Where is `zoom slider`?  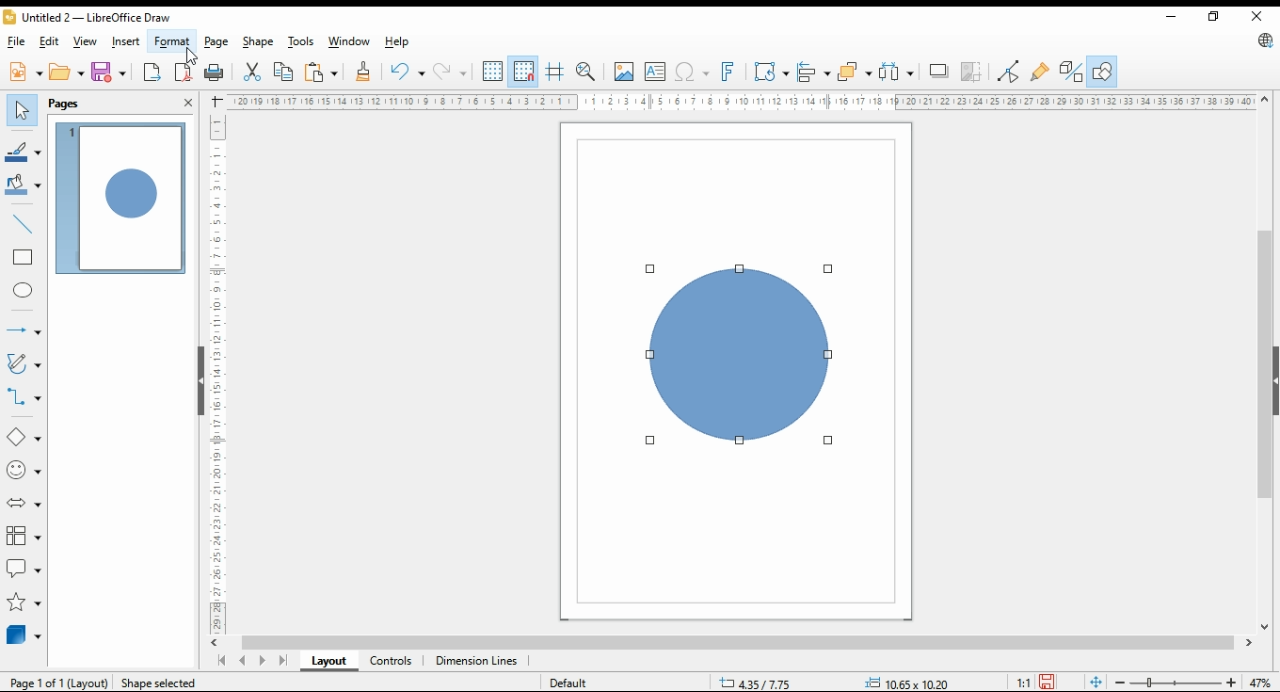 zoom slider is located at coordinates (1176, 681).